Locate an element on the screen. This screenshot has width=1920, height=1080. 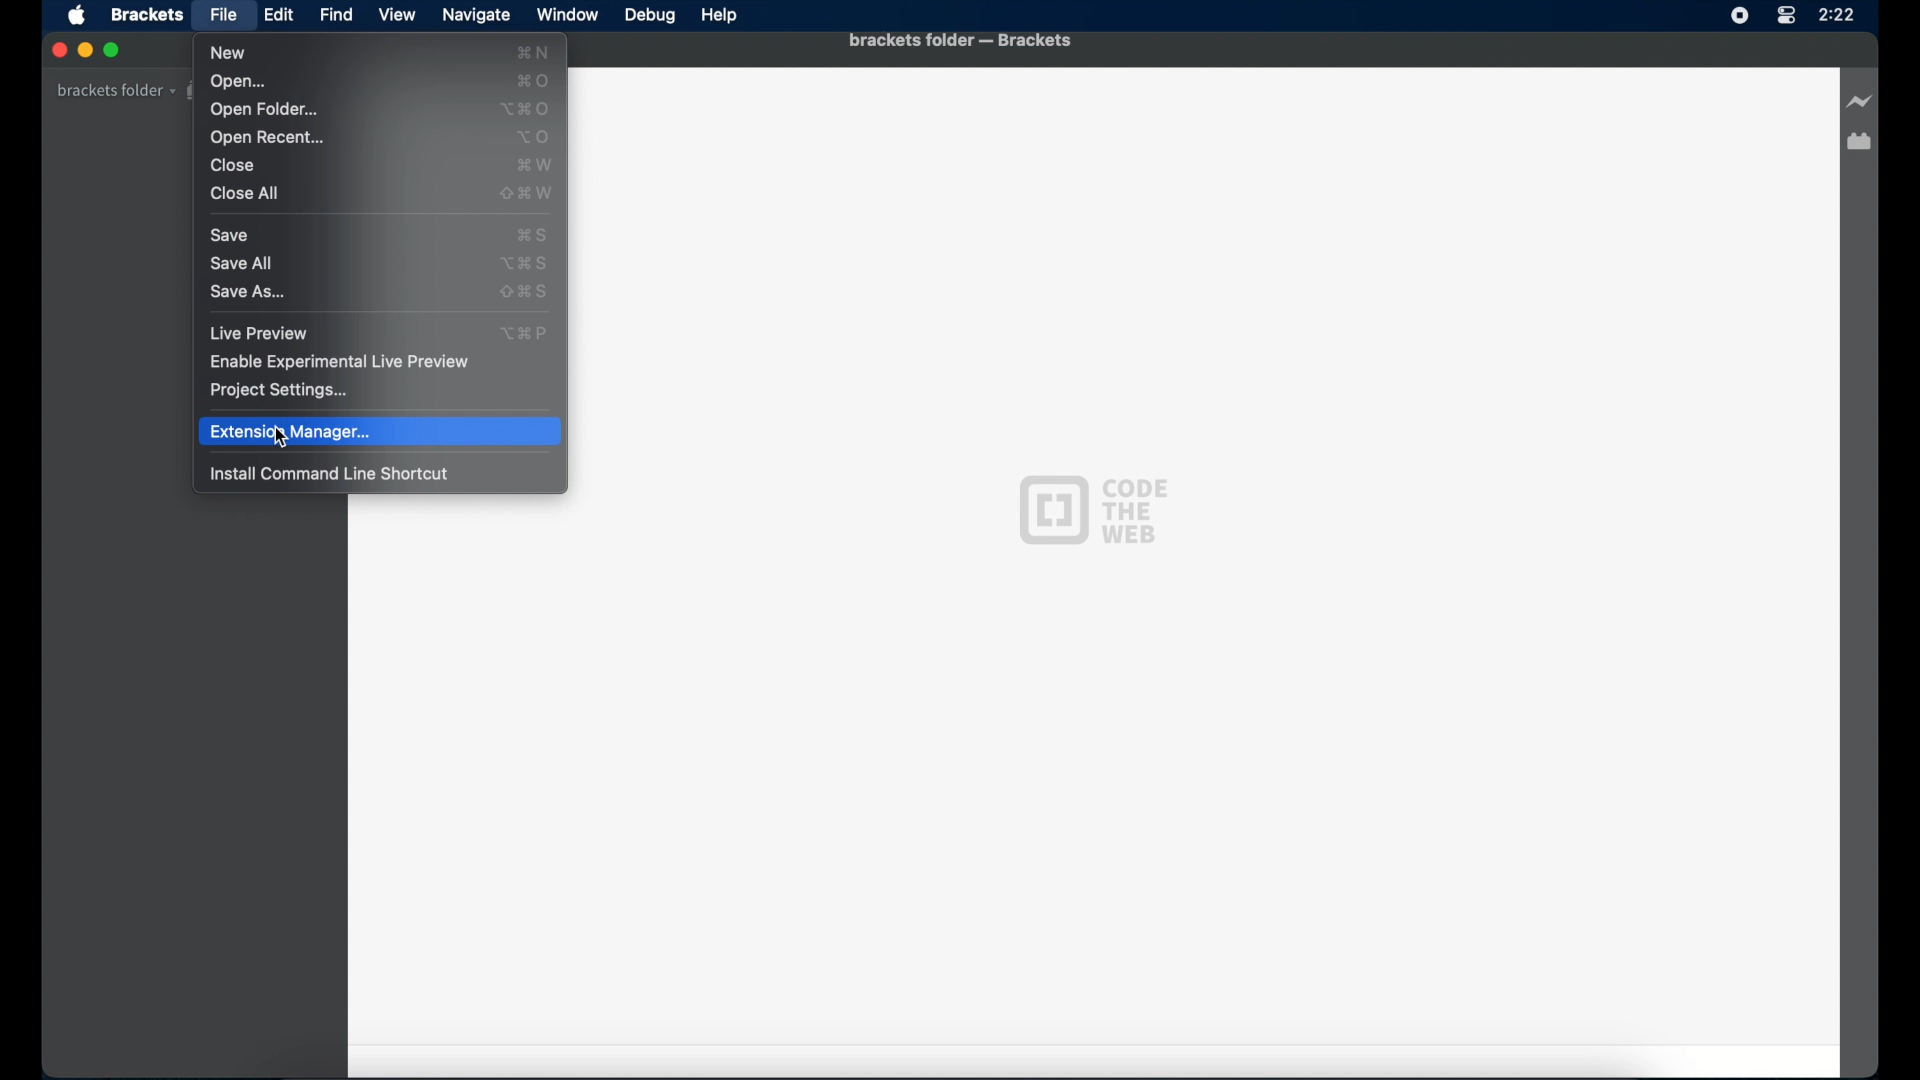
open recent is located at coordinates (267, 138).